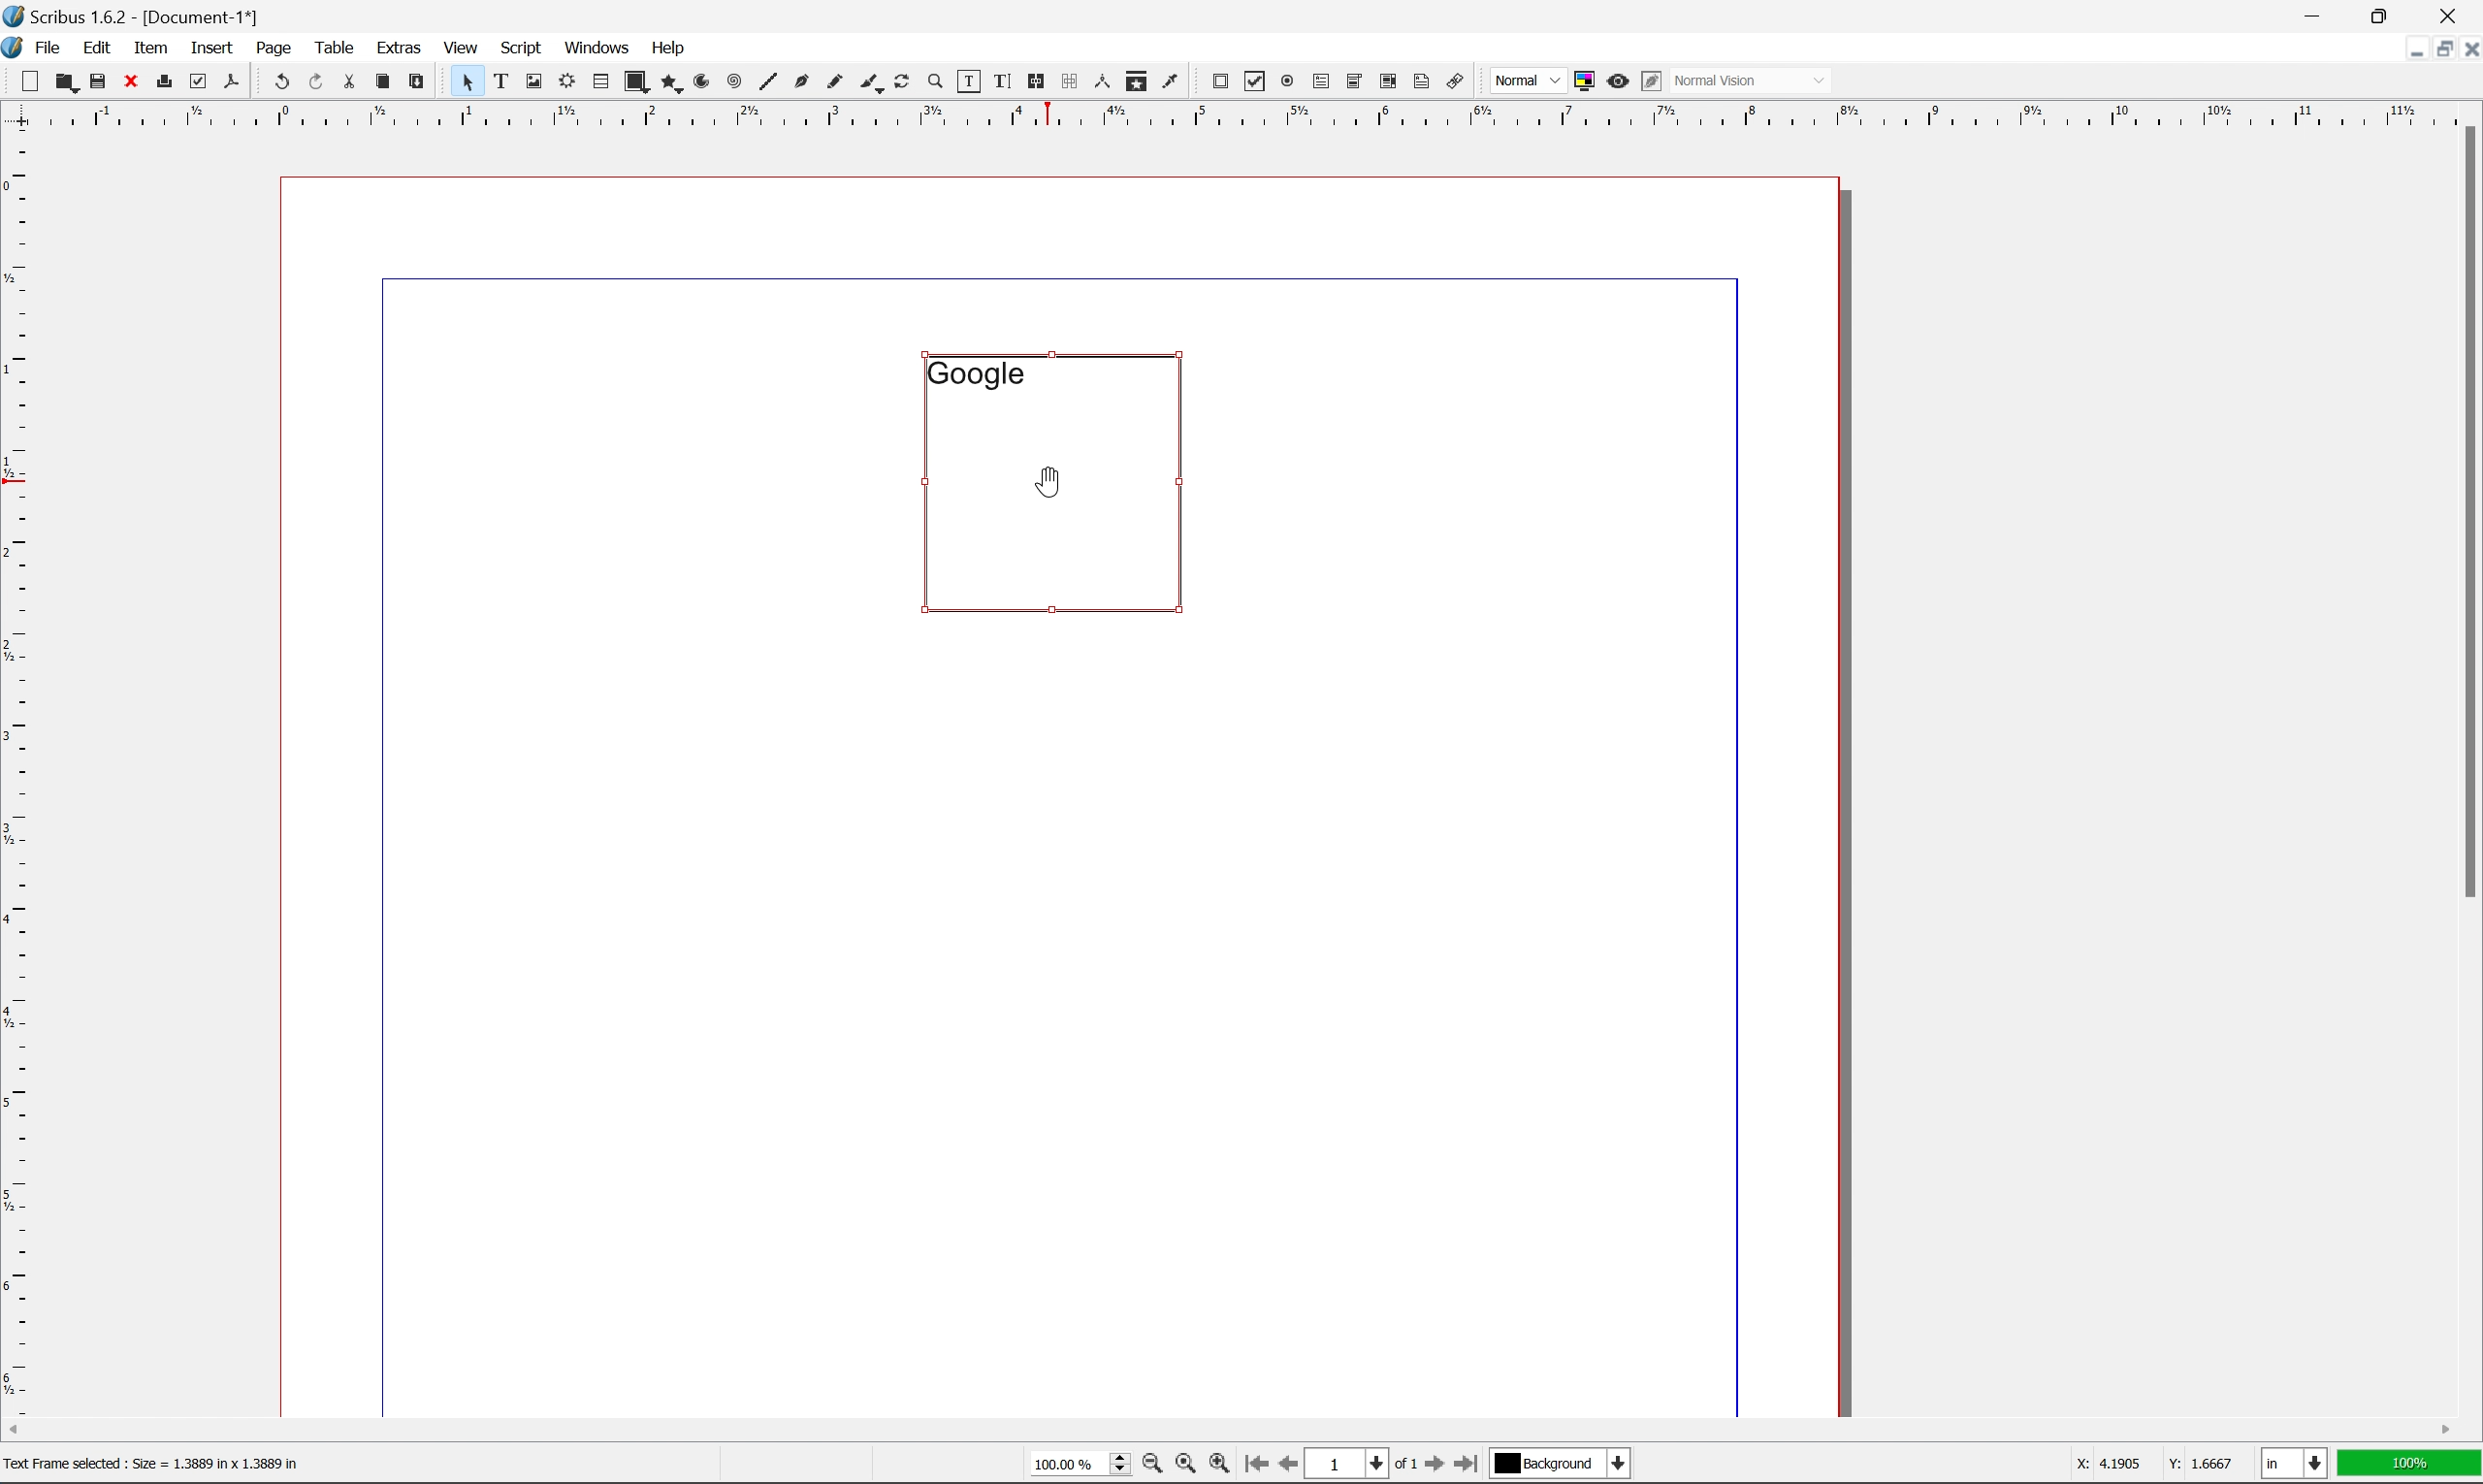  Describe the element at coordinates (734, 80) in the screenshot. I see `spiral` at that location.